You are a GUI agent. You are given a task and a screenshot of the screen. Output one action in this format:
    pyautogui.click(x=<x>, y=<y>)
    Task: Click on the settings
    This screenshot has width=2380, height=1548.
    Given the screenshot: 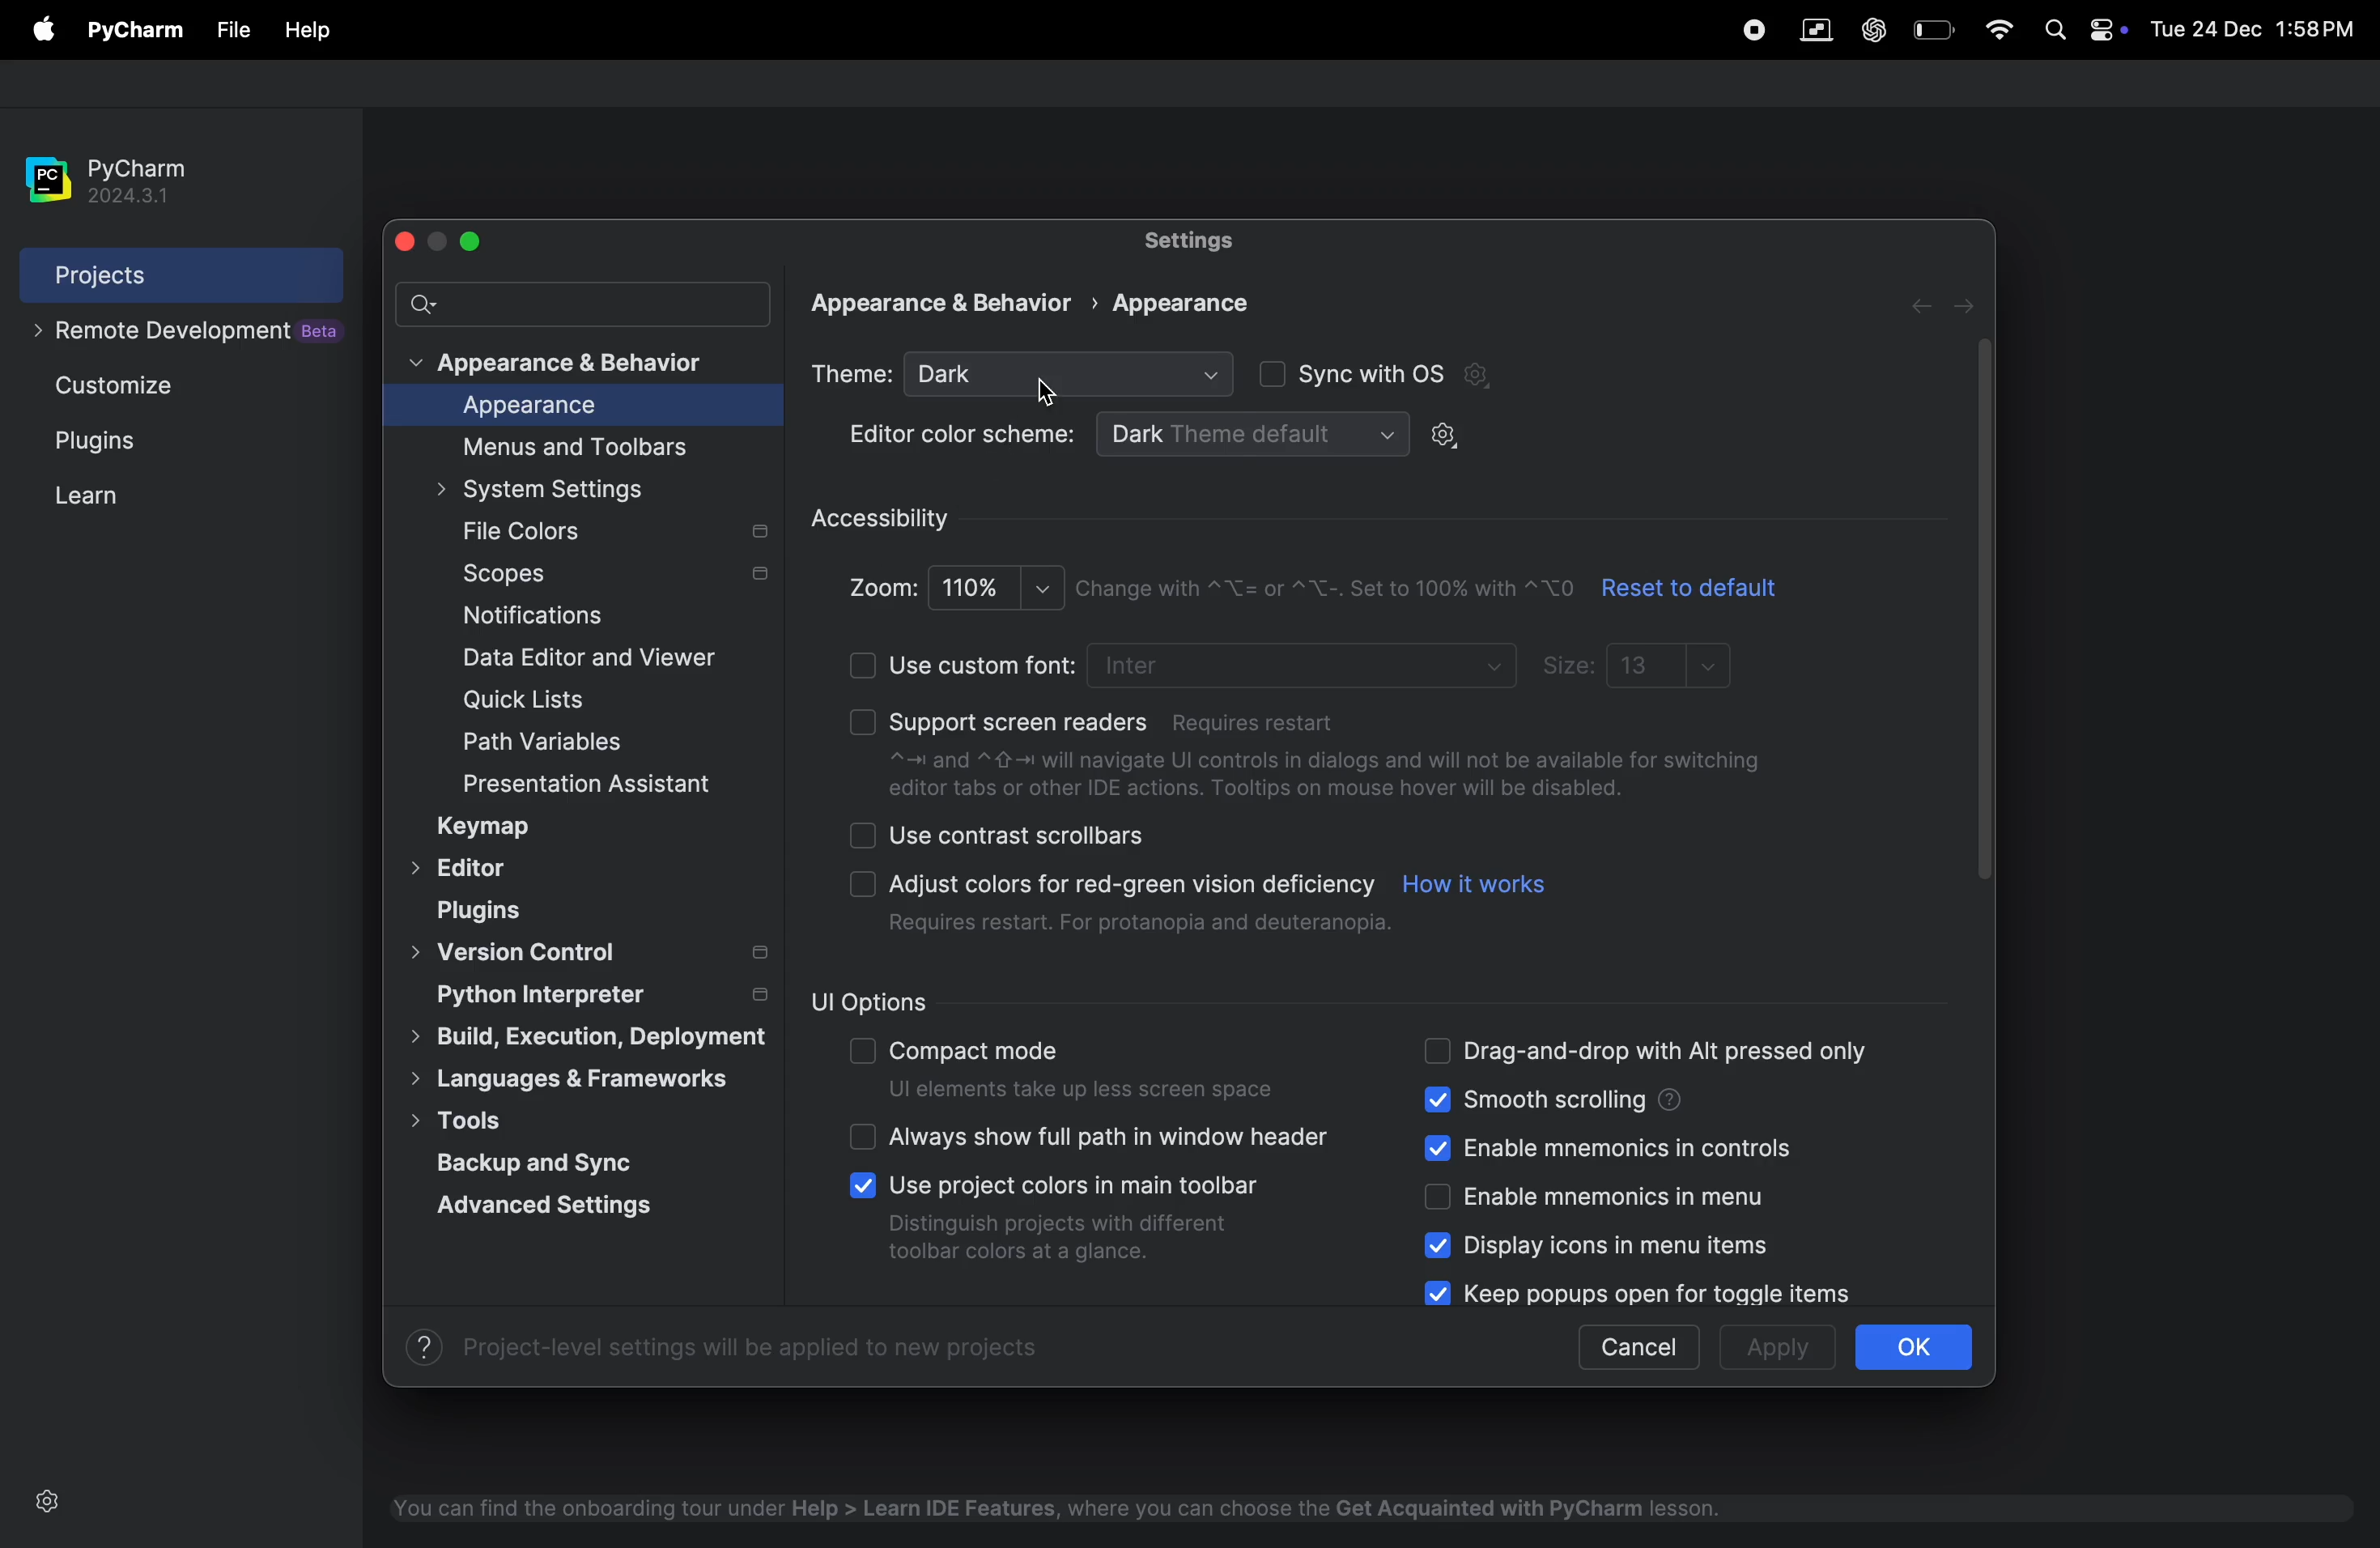 What is the action you would take?
    pyautogui.click(x=53, y=1500)
    